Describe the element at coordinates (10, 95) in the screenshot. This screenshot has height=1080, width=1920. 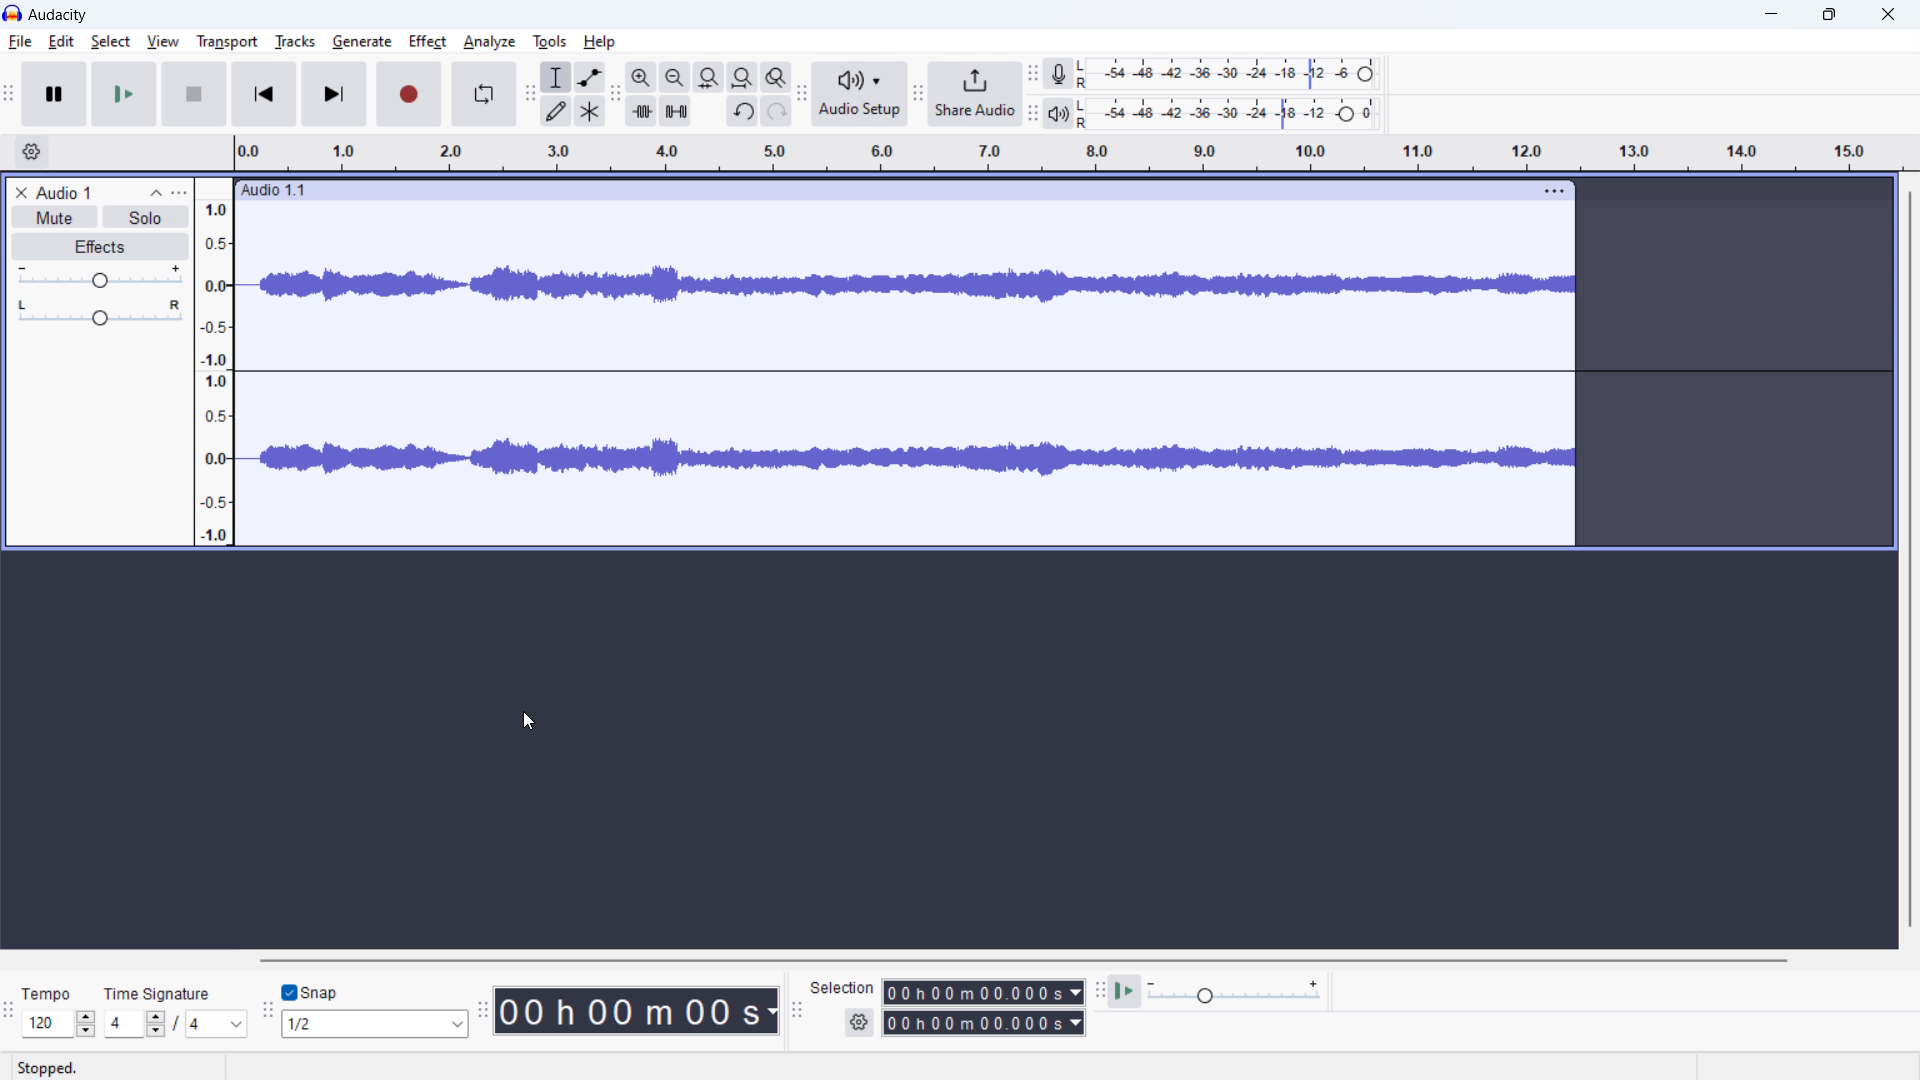
I see `transport toolbar` at that location.